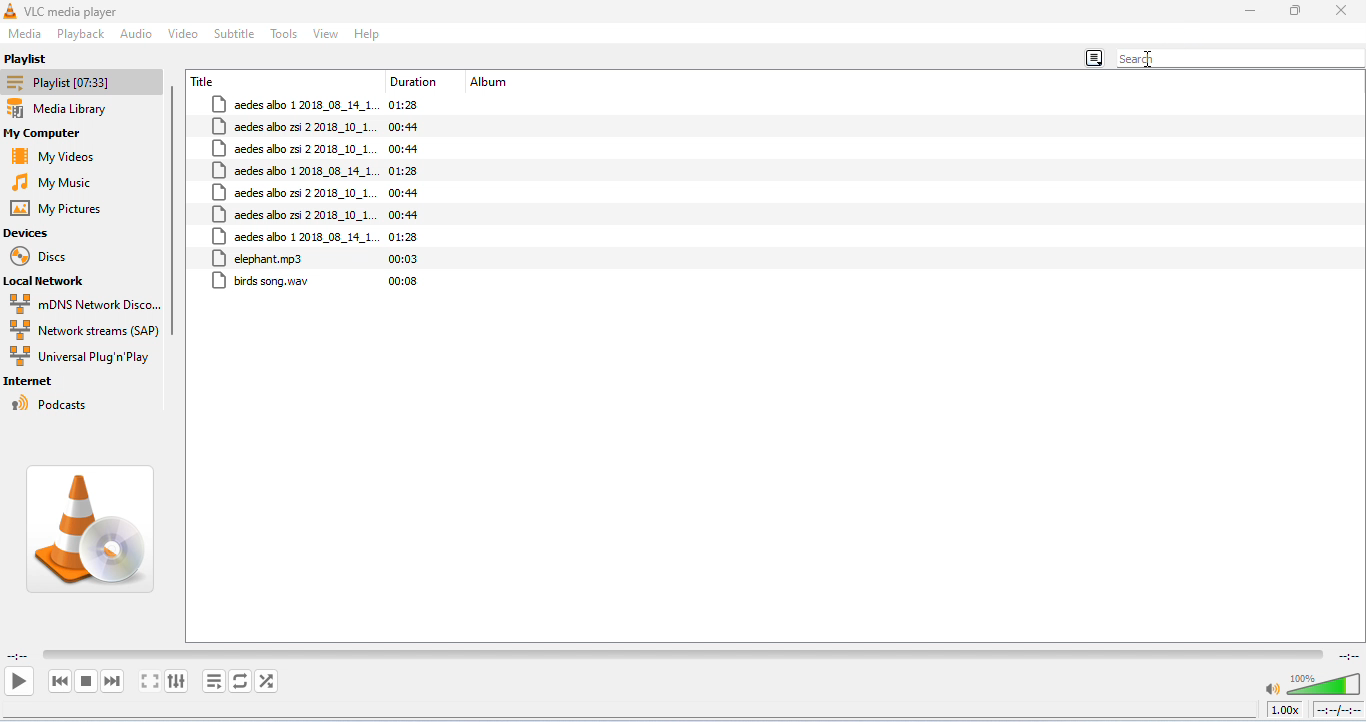 The height and width of the screenshot is (722, 1366). Describe the element at coordinates (76, 110) in the screenshot. I see `media library` at that location.